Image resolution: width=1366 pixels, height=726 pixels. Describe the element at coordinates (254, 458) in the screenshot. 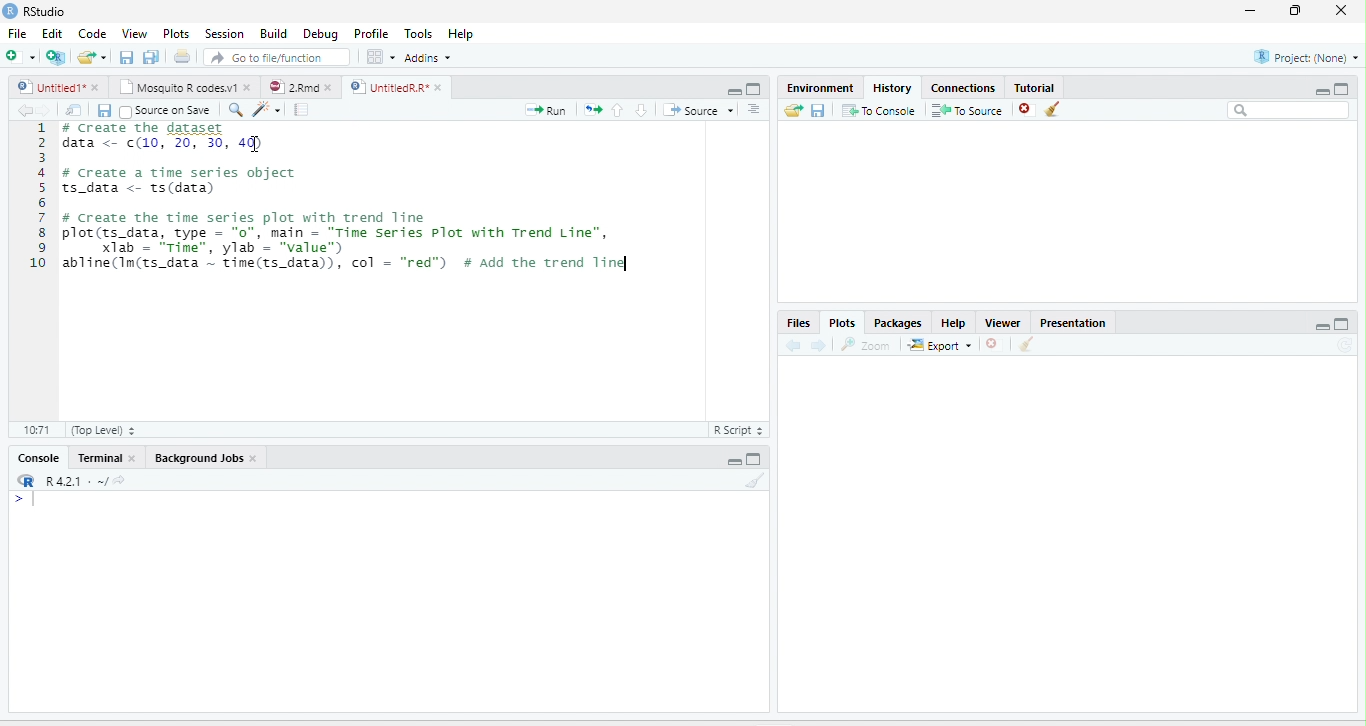

I see `close` at that location.